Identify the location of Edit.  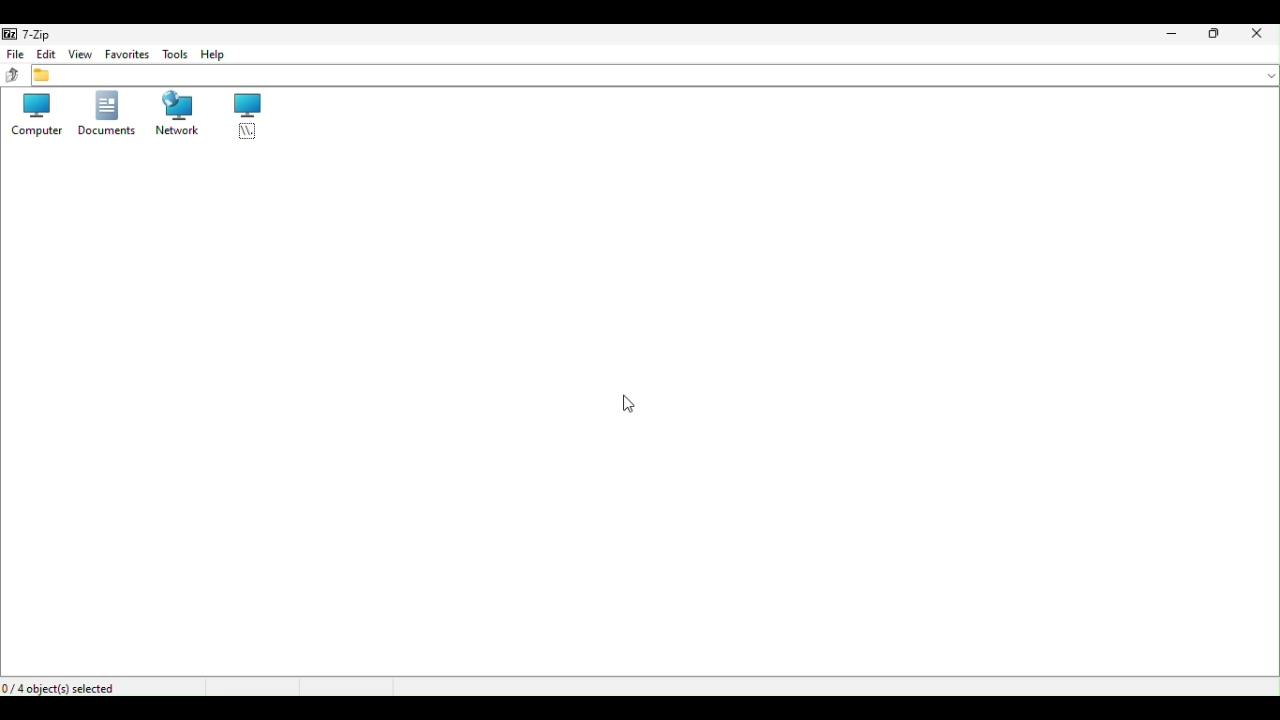
(48, 55).